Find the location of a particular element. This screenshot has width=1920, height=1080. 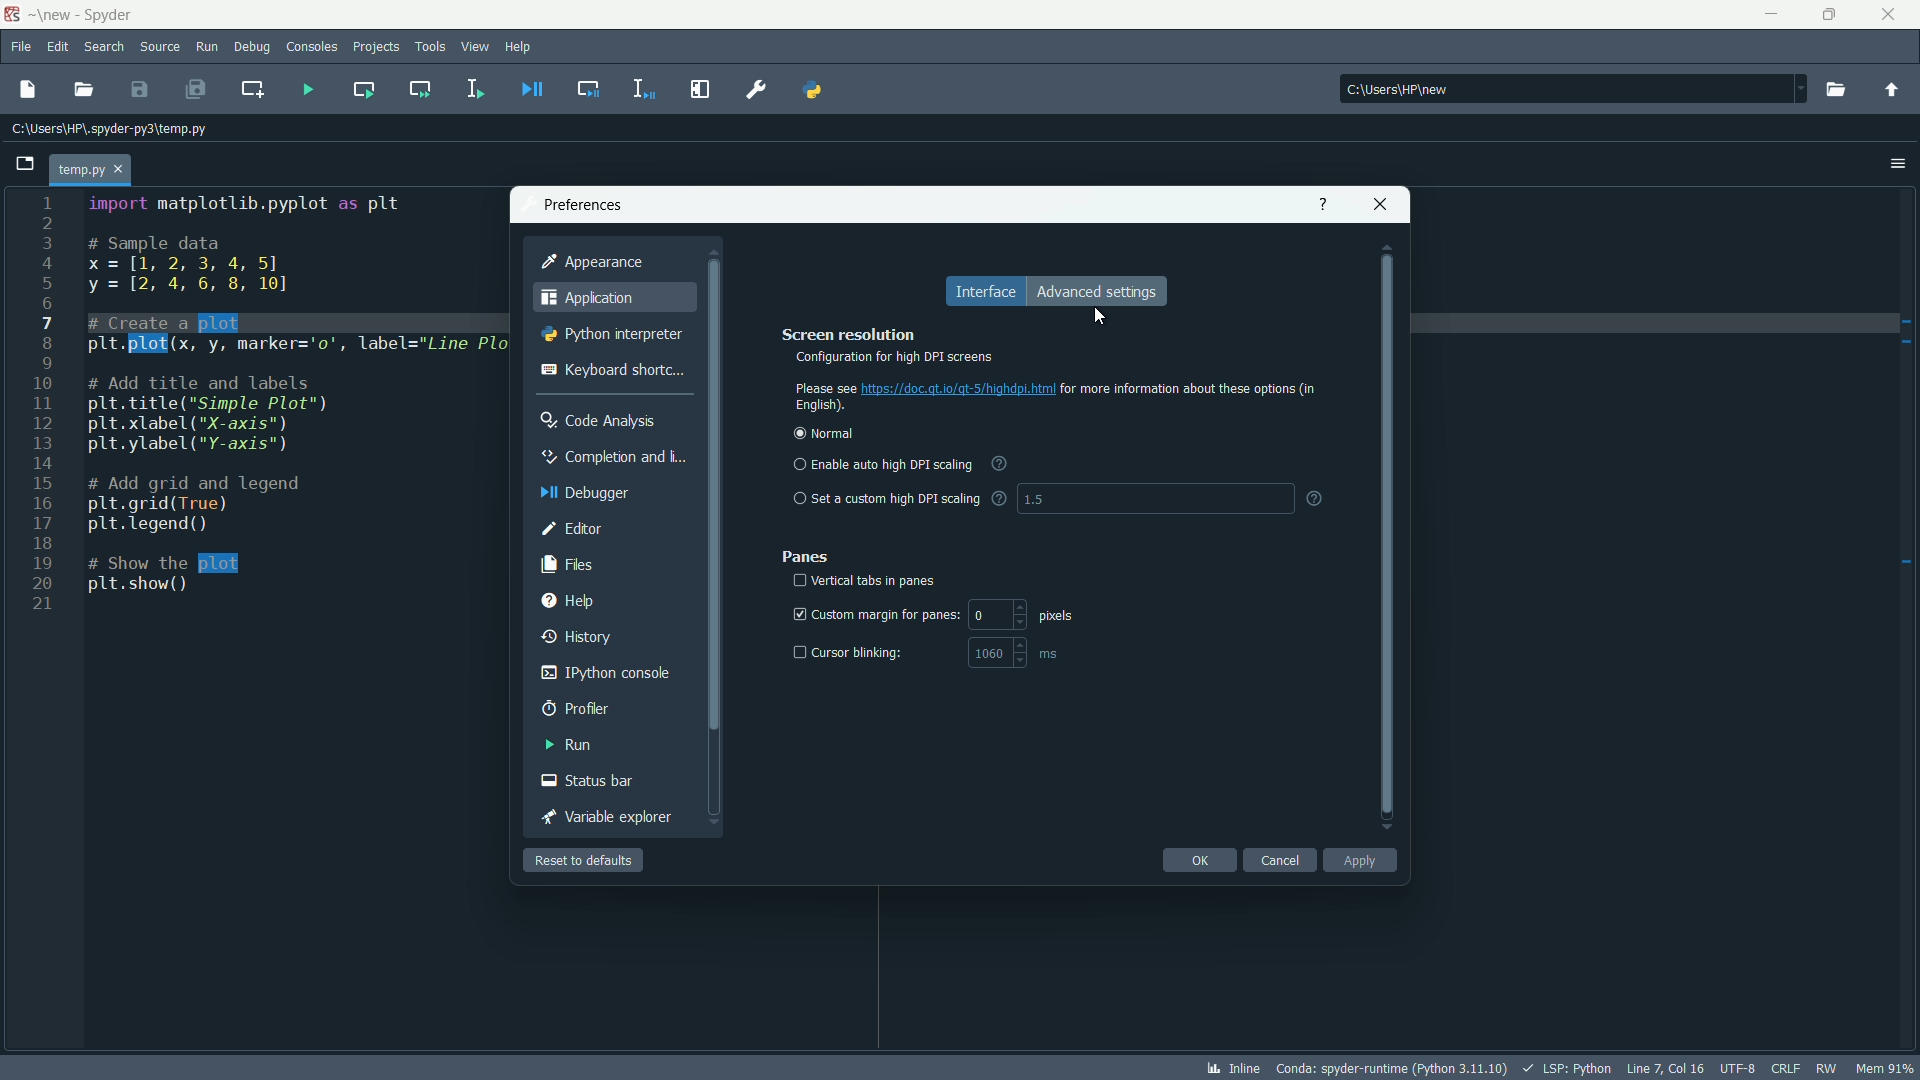

browse tabs is located at coordinates (20, 164).